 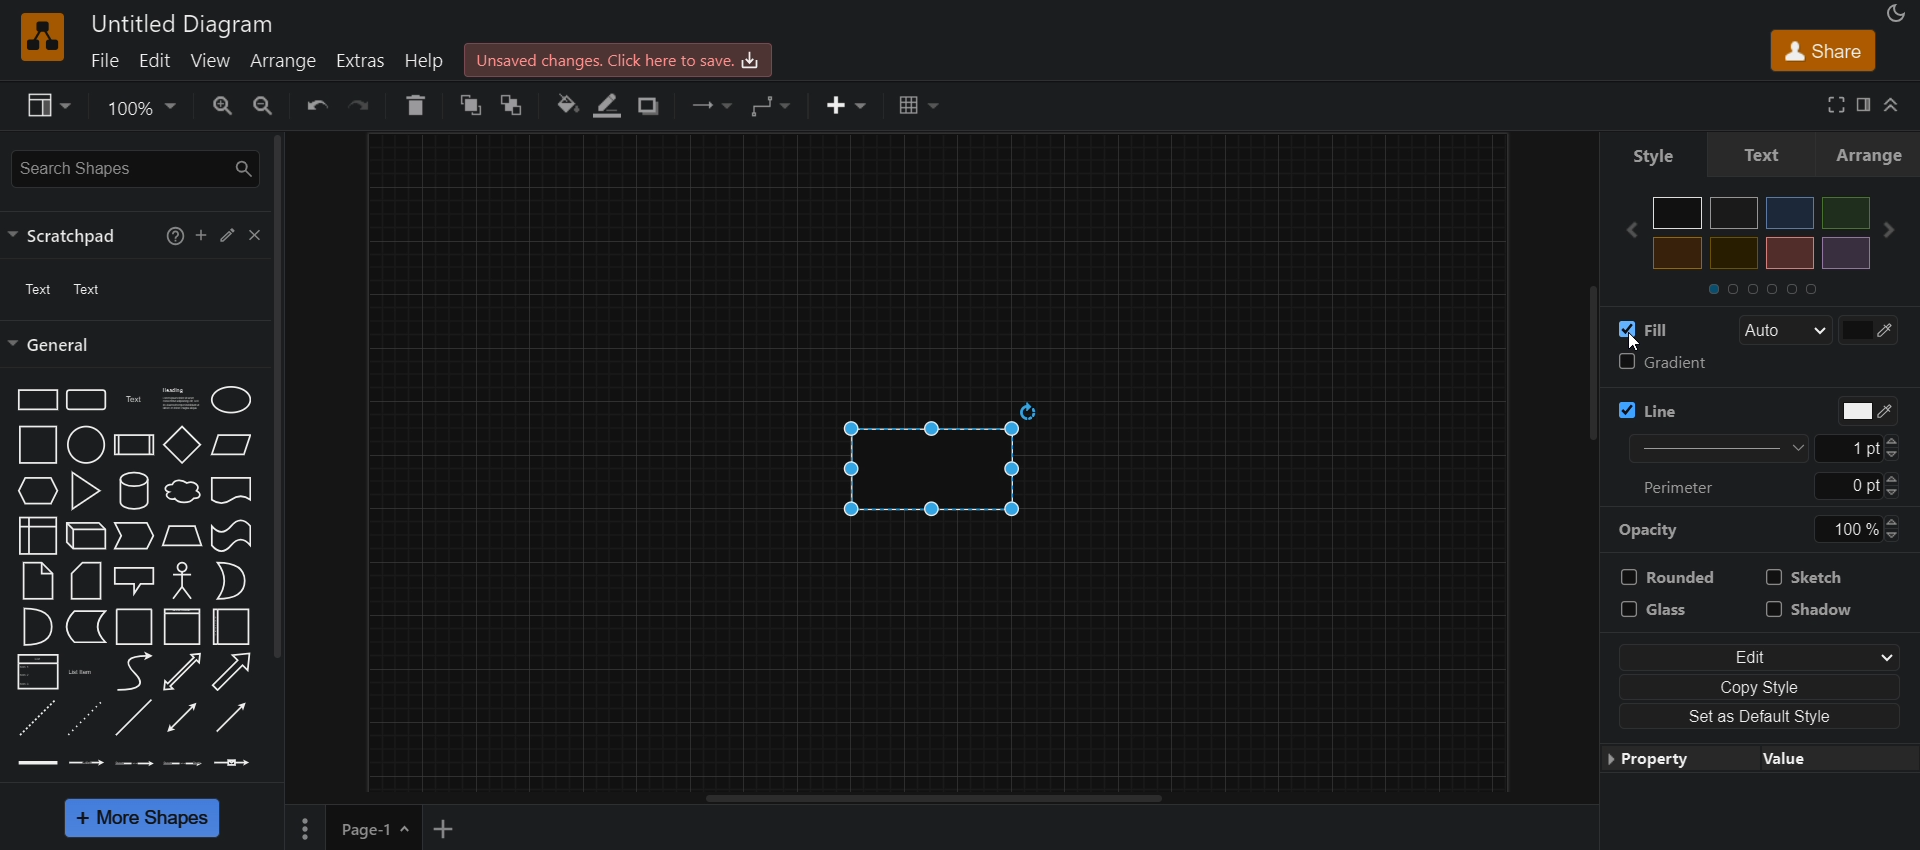 What do you see at coordinates (35, 626) in the screenshot?
I see `and` at bounding box center [35, 626].